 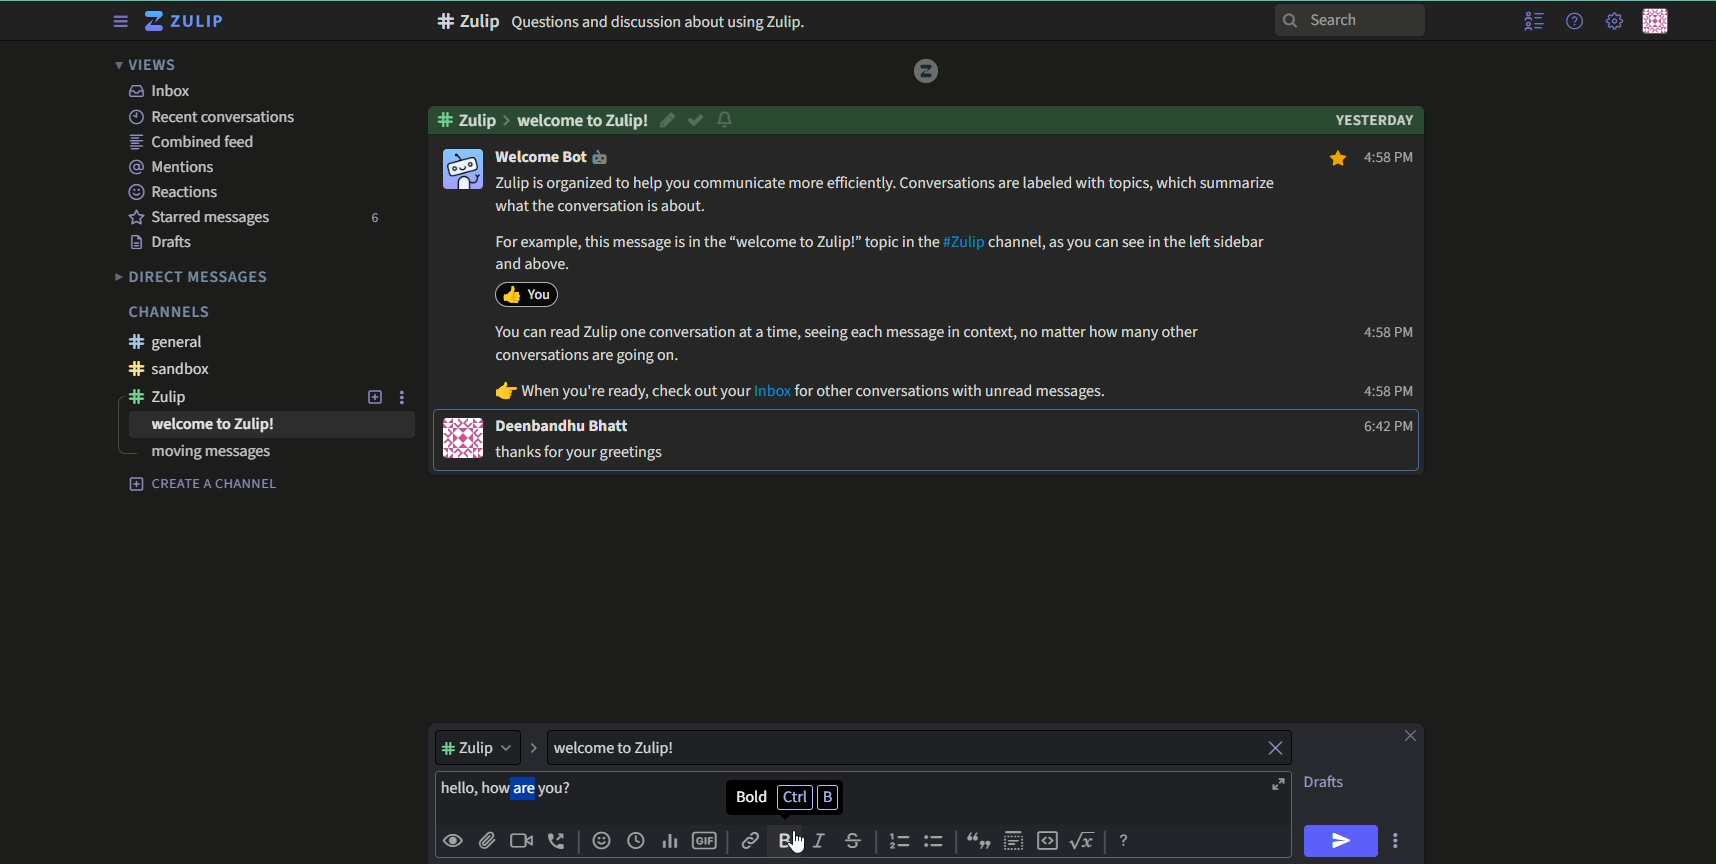 I want to click on highlighted text, so click(x=511, y=790).